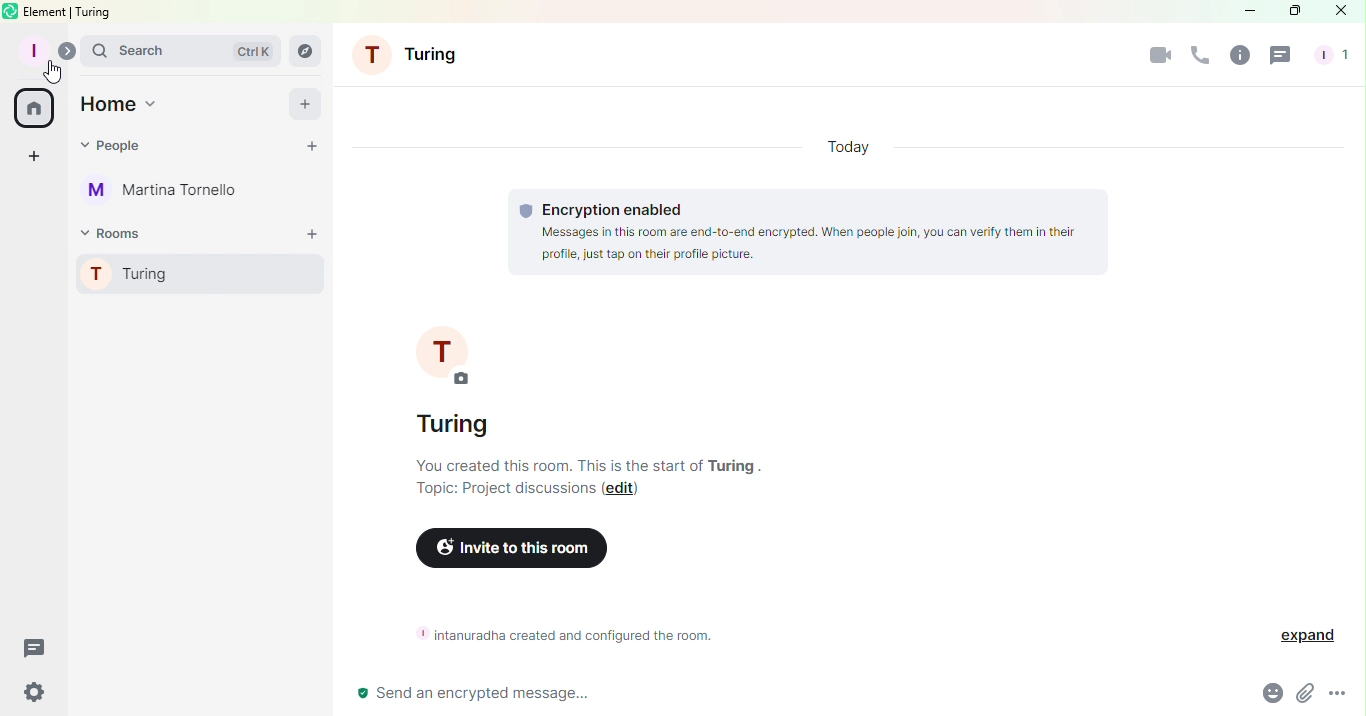 This screenshot has height=716, width=1366. I want to click on turing, so click(97, 12).